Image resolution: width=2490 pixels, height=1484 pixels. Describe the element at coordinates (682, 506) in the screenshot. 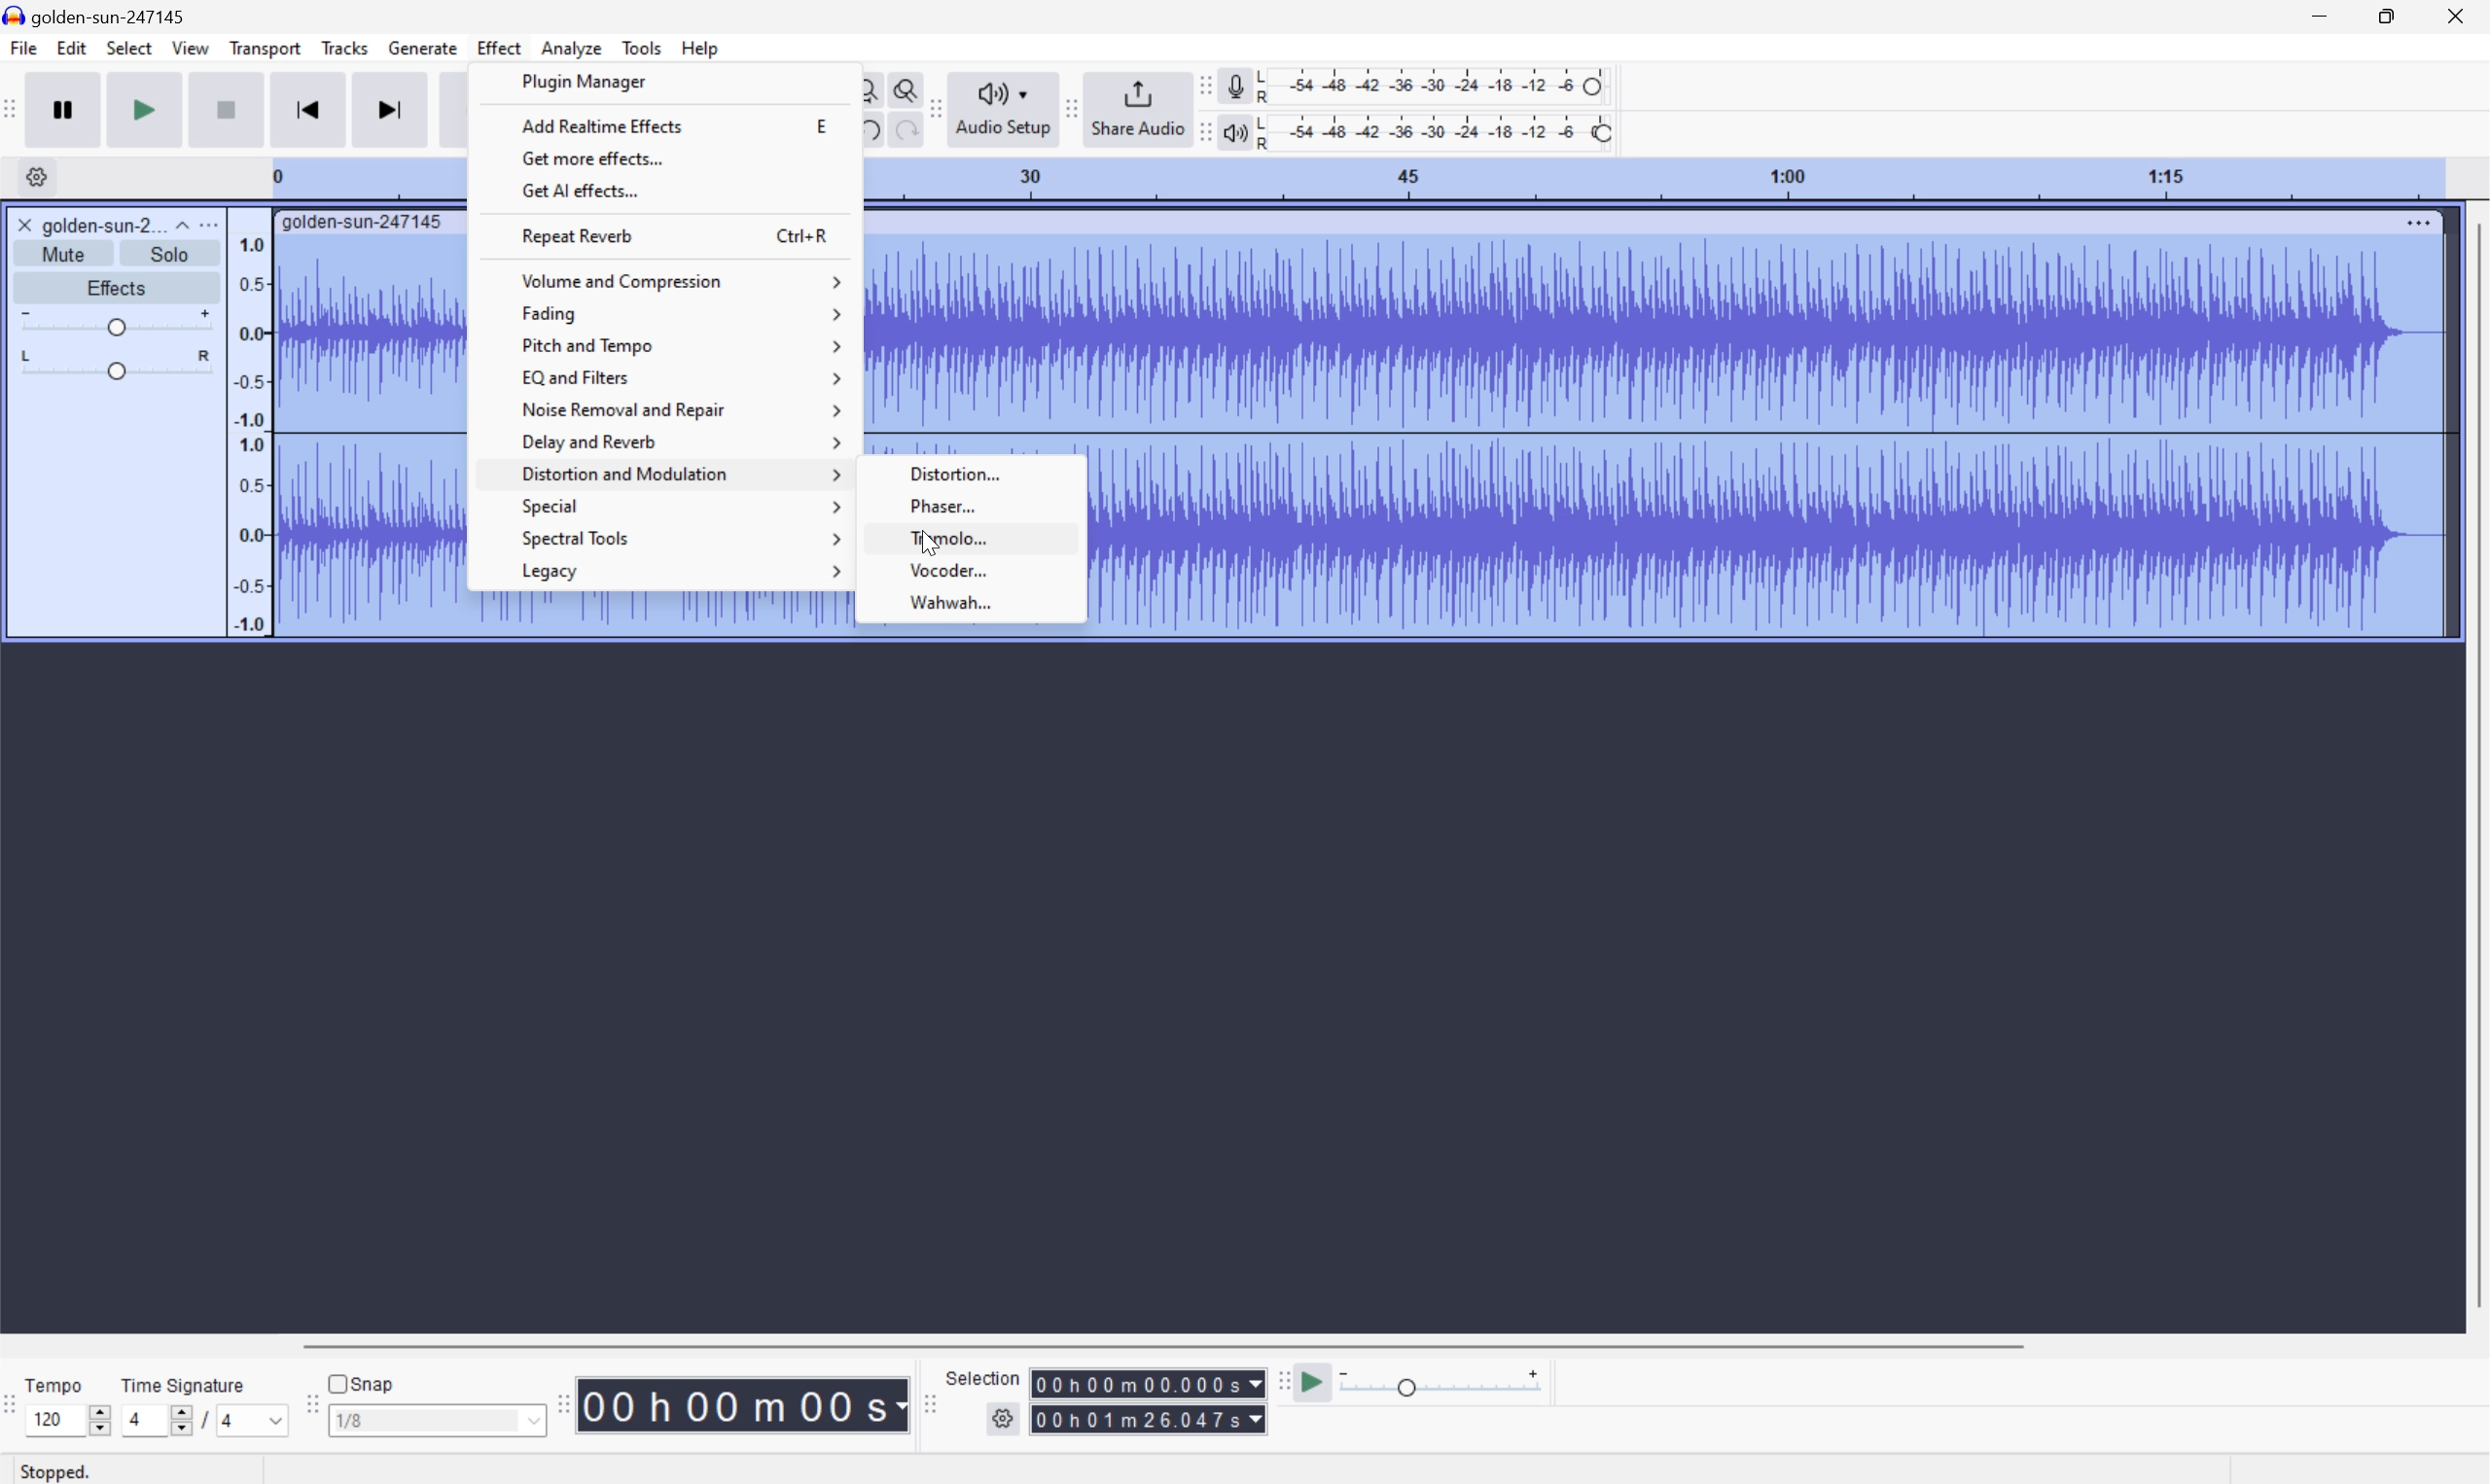

I see `Special` at that location.